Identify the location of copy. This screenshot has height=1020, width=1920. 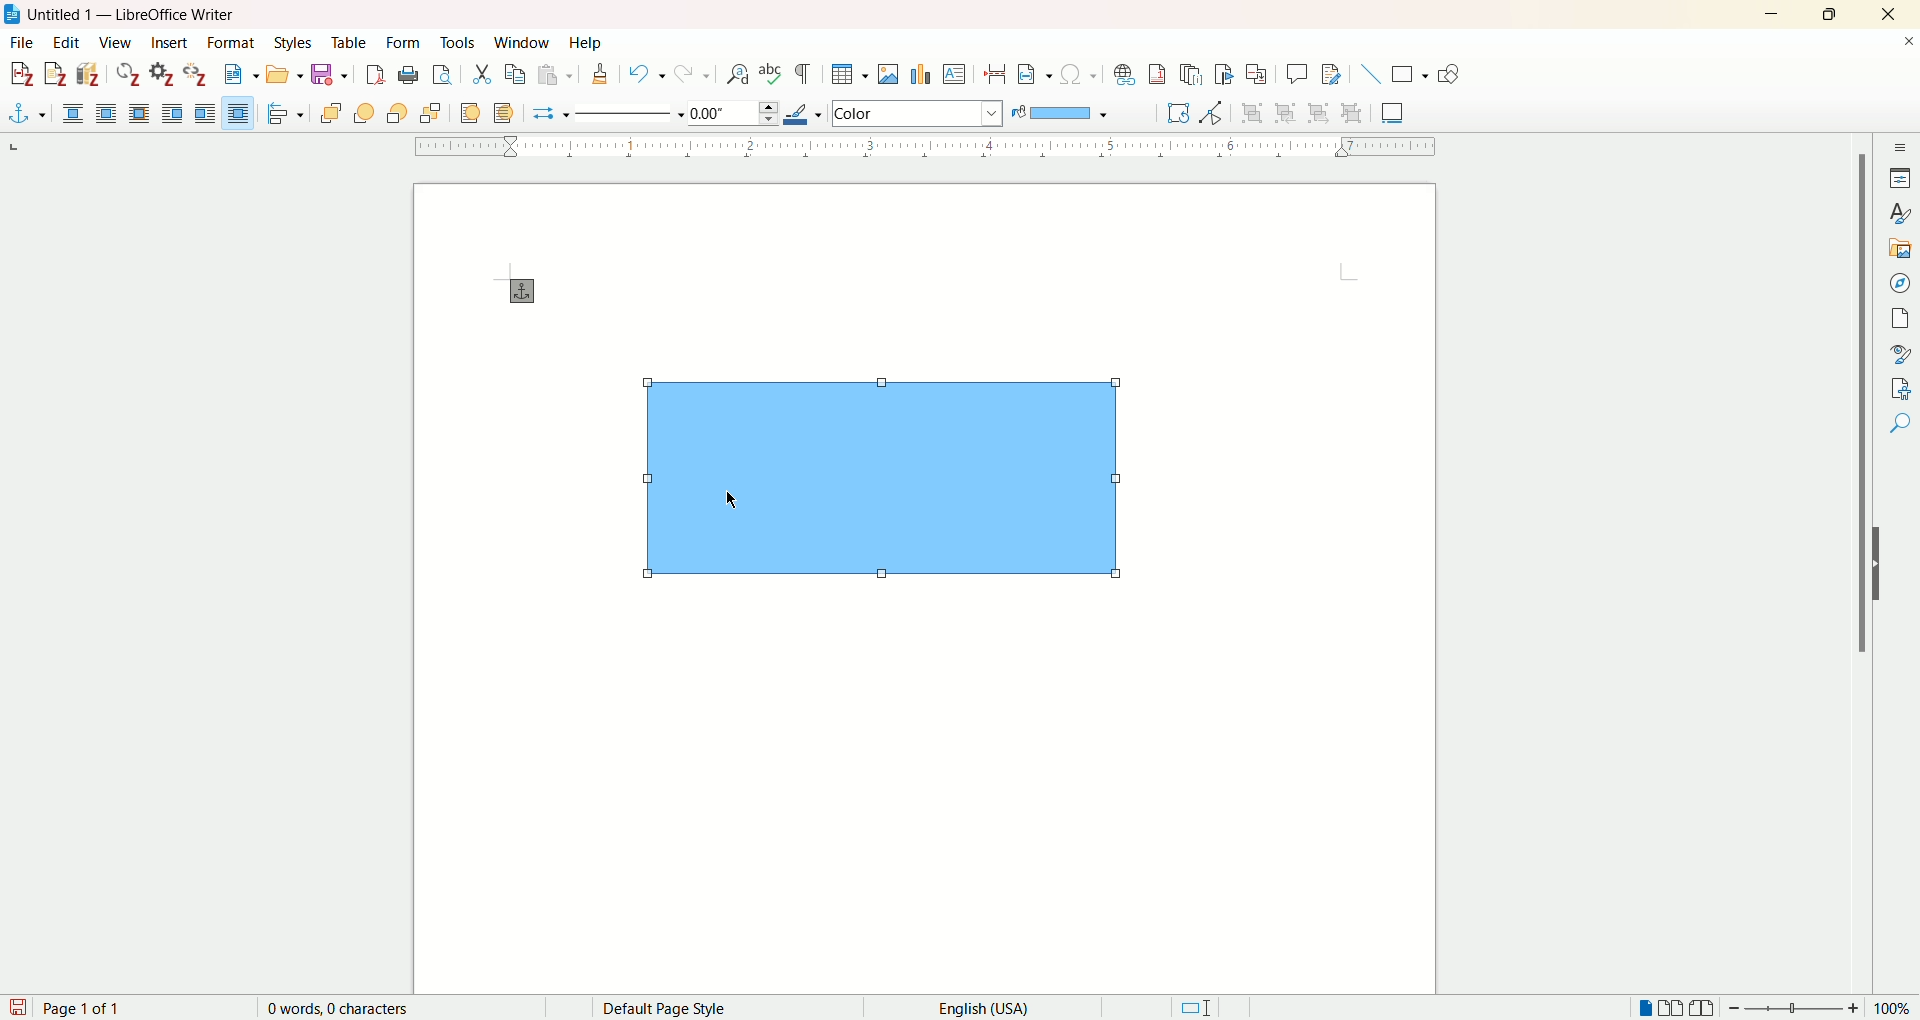
(515, 74).